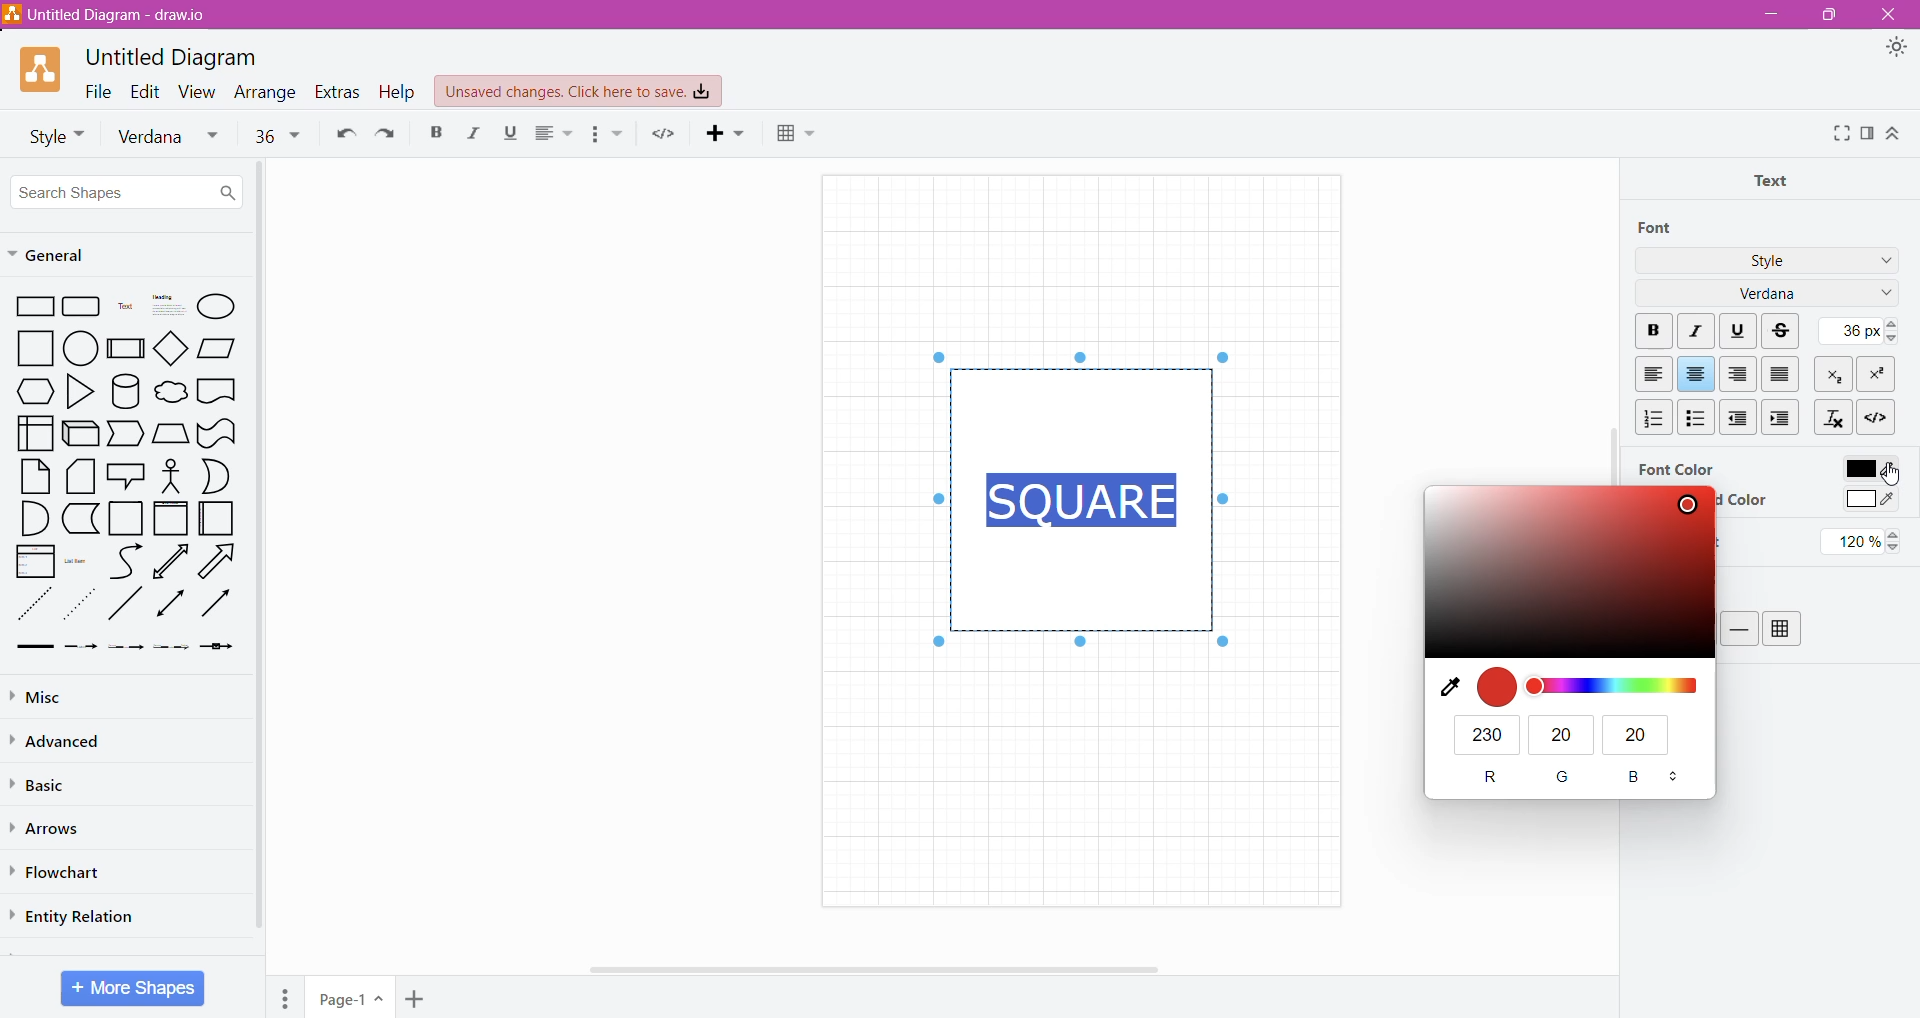 Image resolution: width=1920 pixels, height=1018 pixels. I want to click on Dashed Arrow , so click(80, 645).